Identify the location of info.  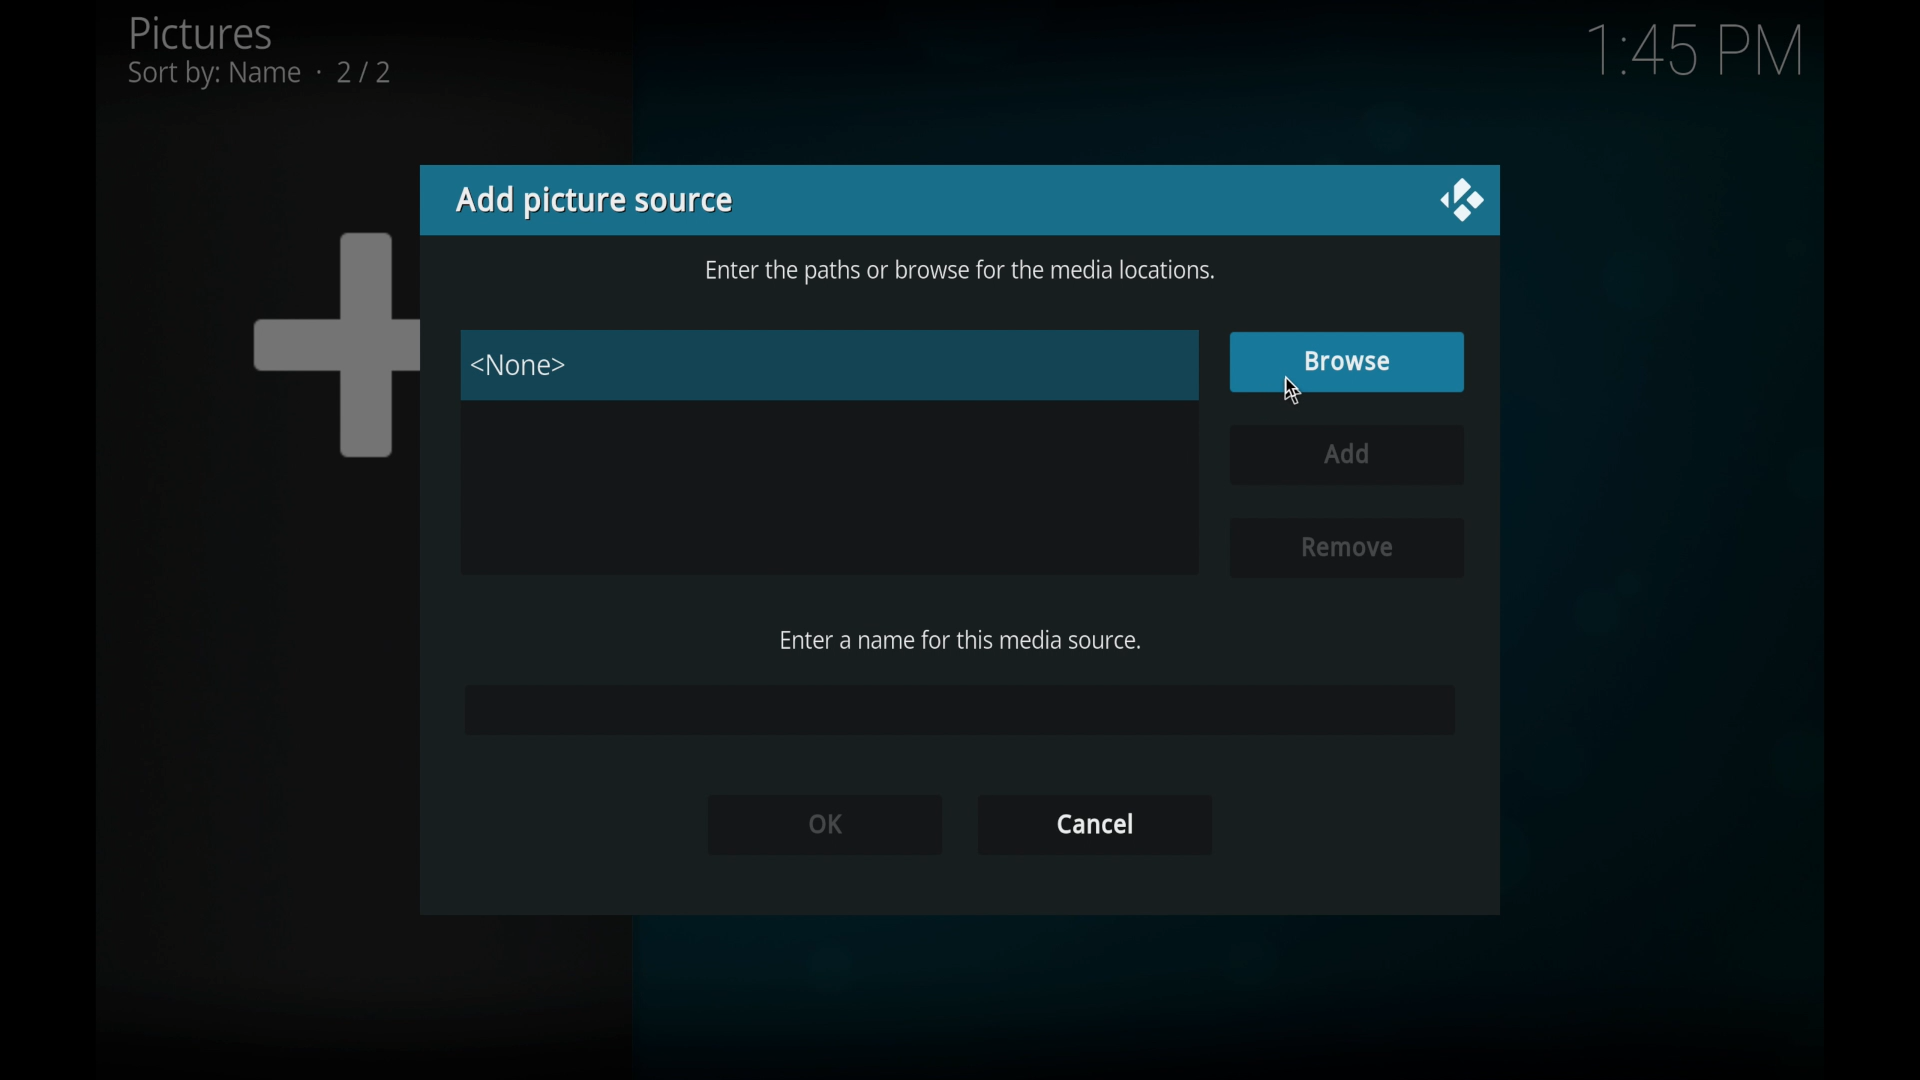
(960, 273).